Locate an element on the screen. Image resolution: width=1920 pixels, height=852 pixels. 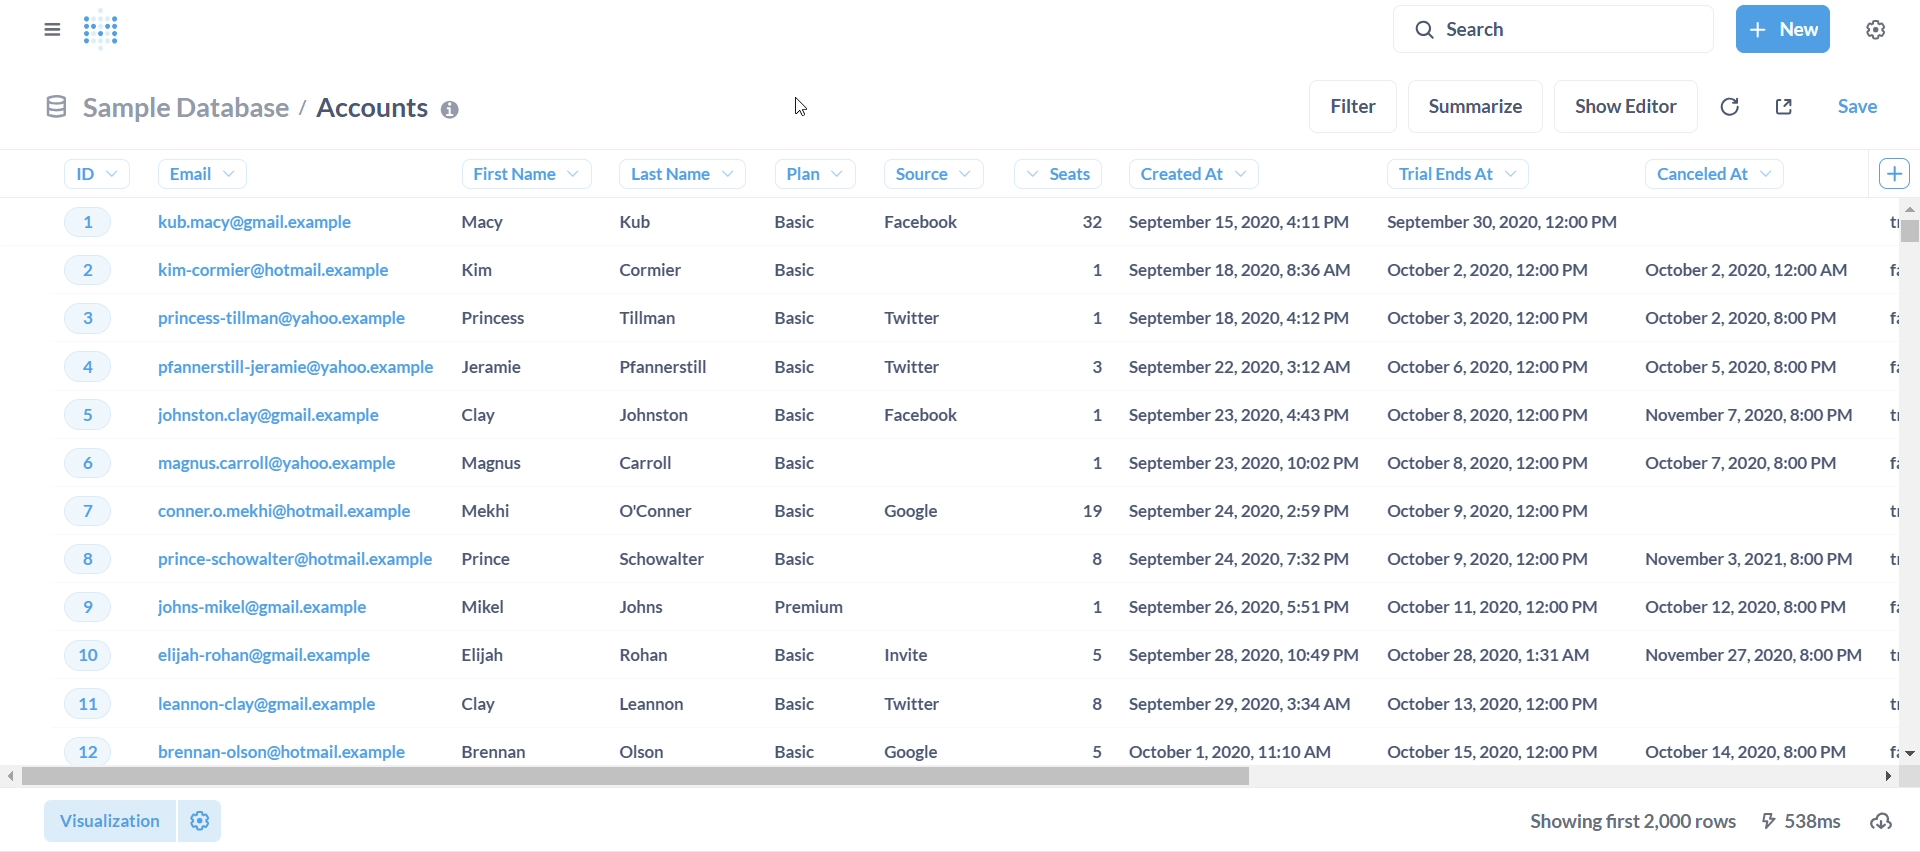
logo is located at coordinates (103, 33).